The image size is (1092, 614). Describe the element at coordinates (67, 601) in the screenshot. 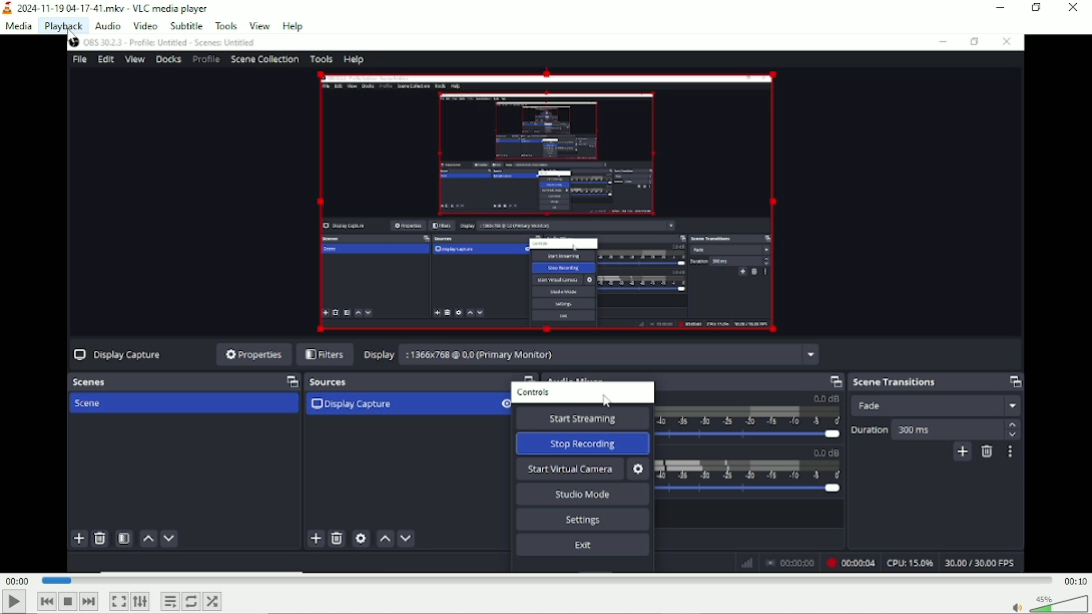

I see `Stop playlist` at that location.